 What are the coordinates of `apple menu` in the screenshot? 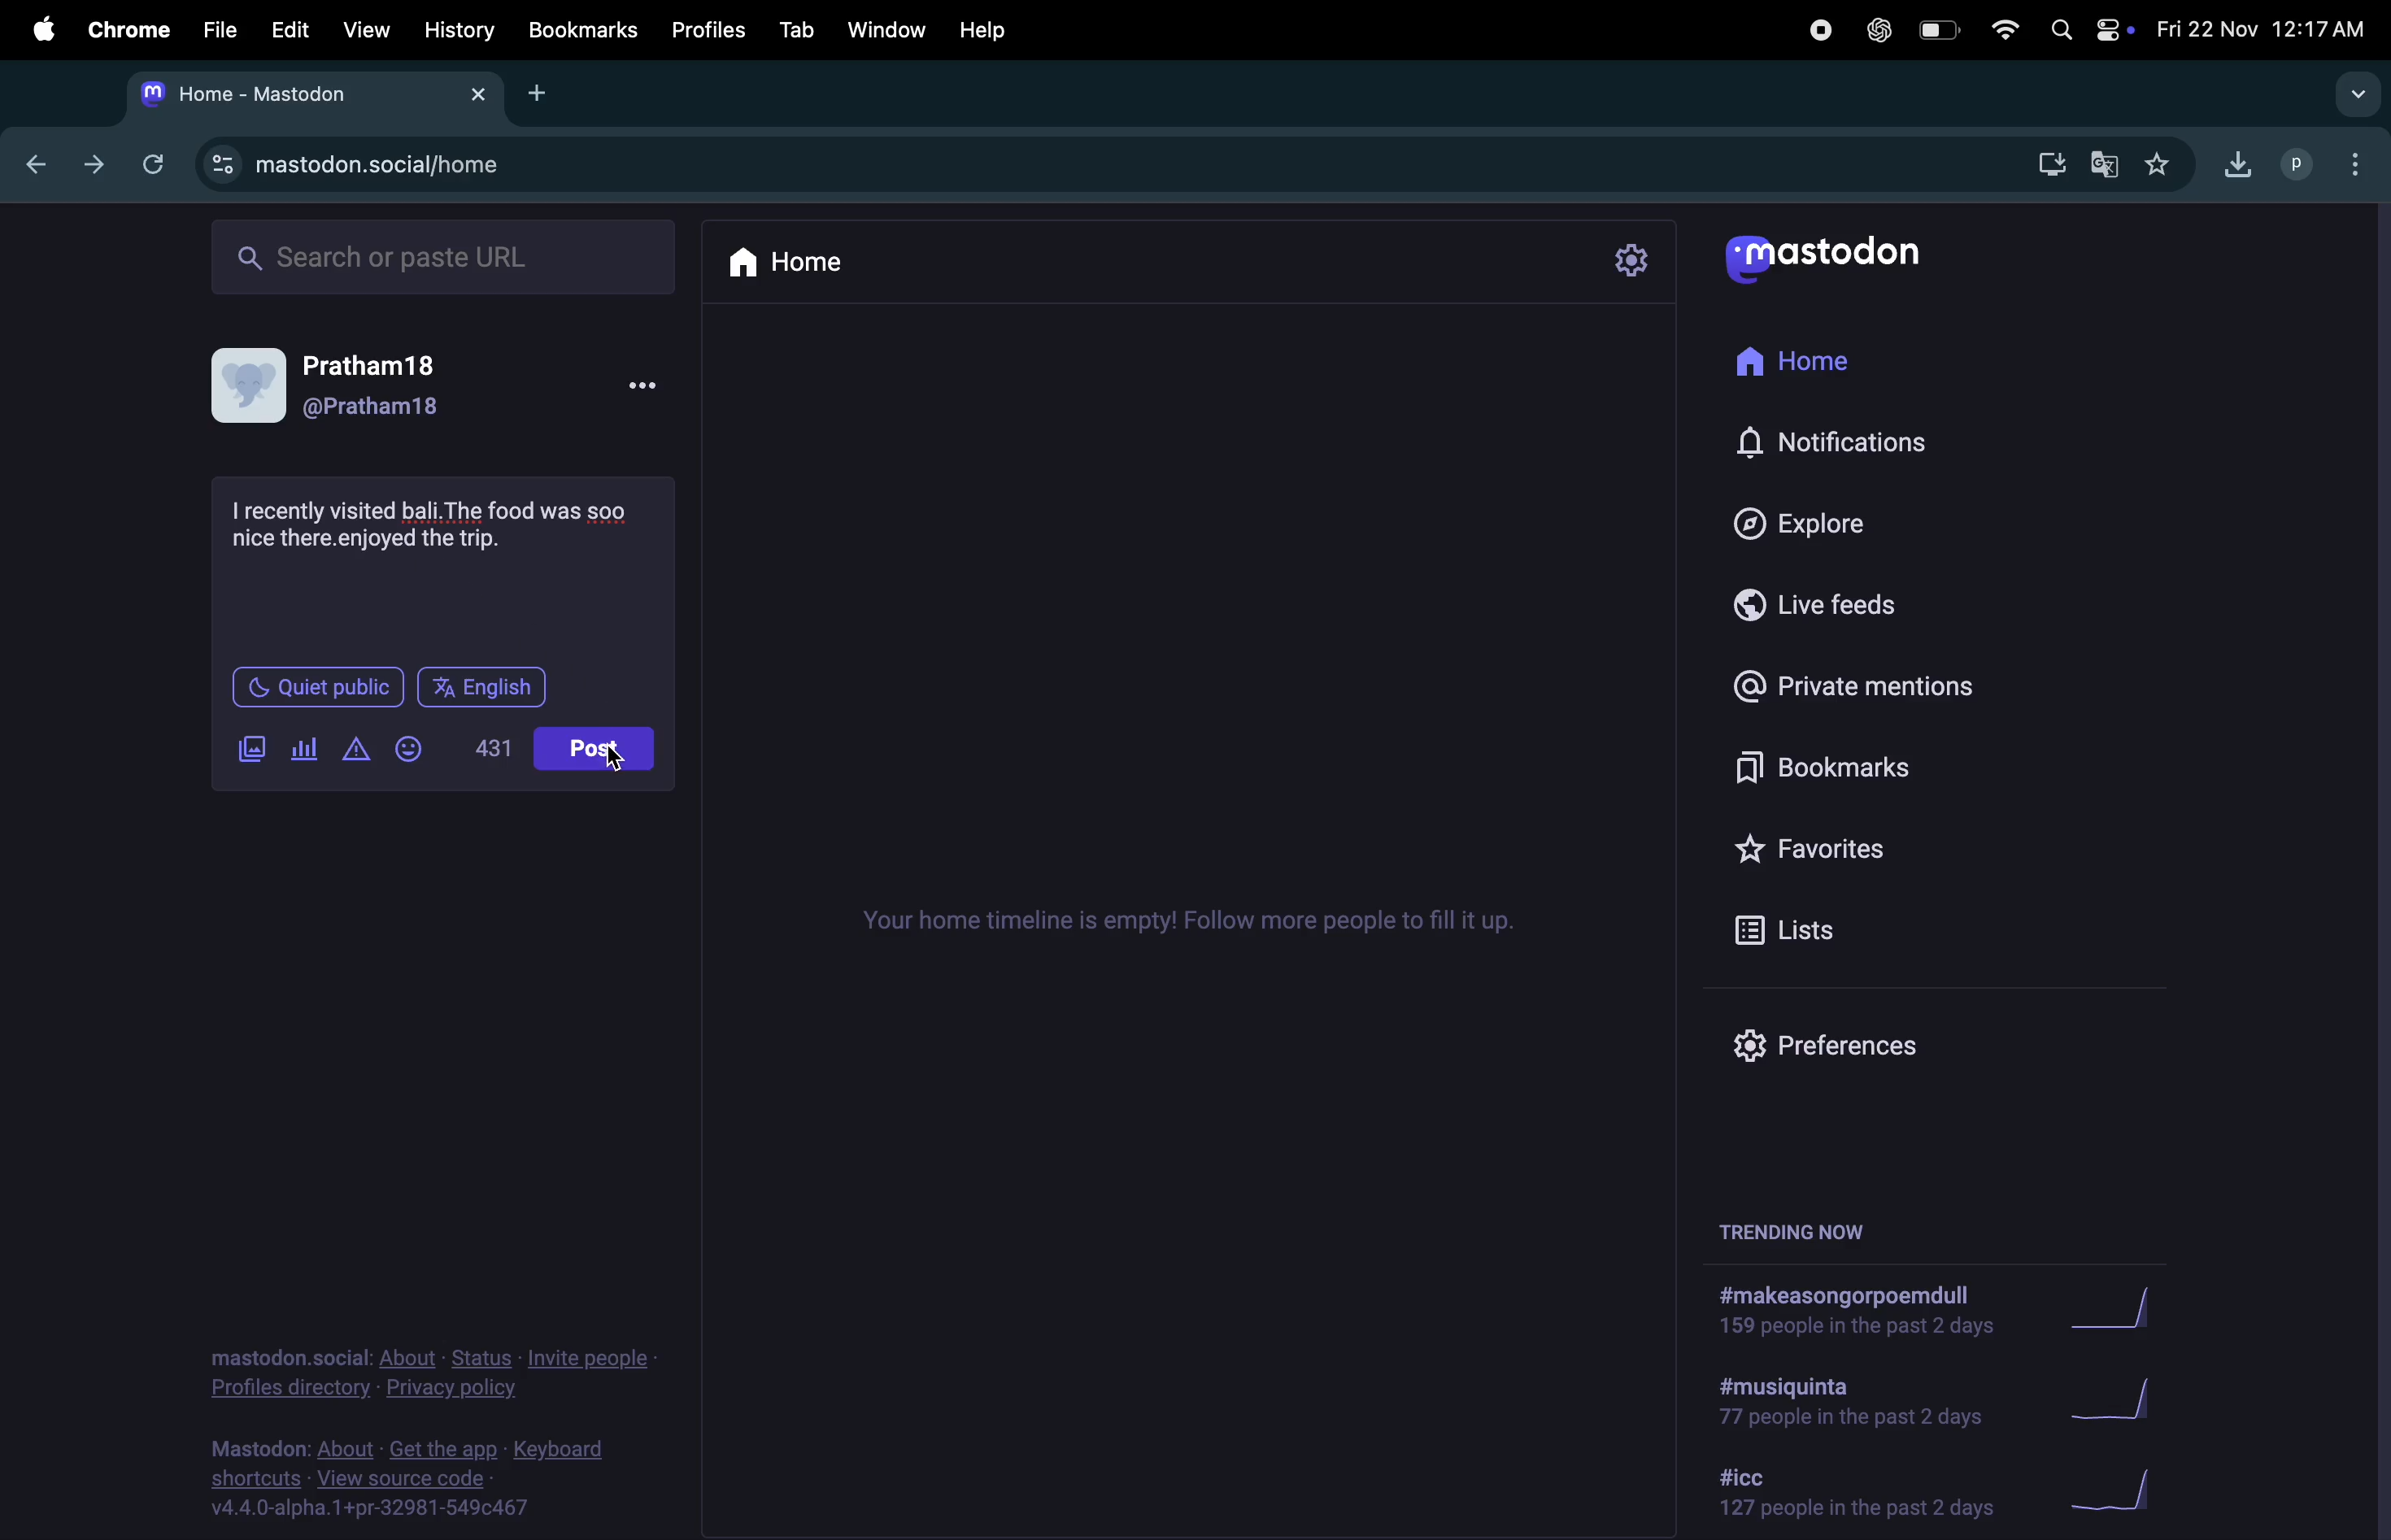 It's located at (44, 27).